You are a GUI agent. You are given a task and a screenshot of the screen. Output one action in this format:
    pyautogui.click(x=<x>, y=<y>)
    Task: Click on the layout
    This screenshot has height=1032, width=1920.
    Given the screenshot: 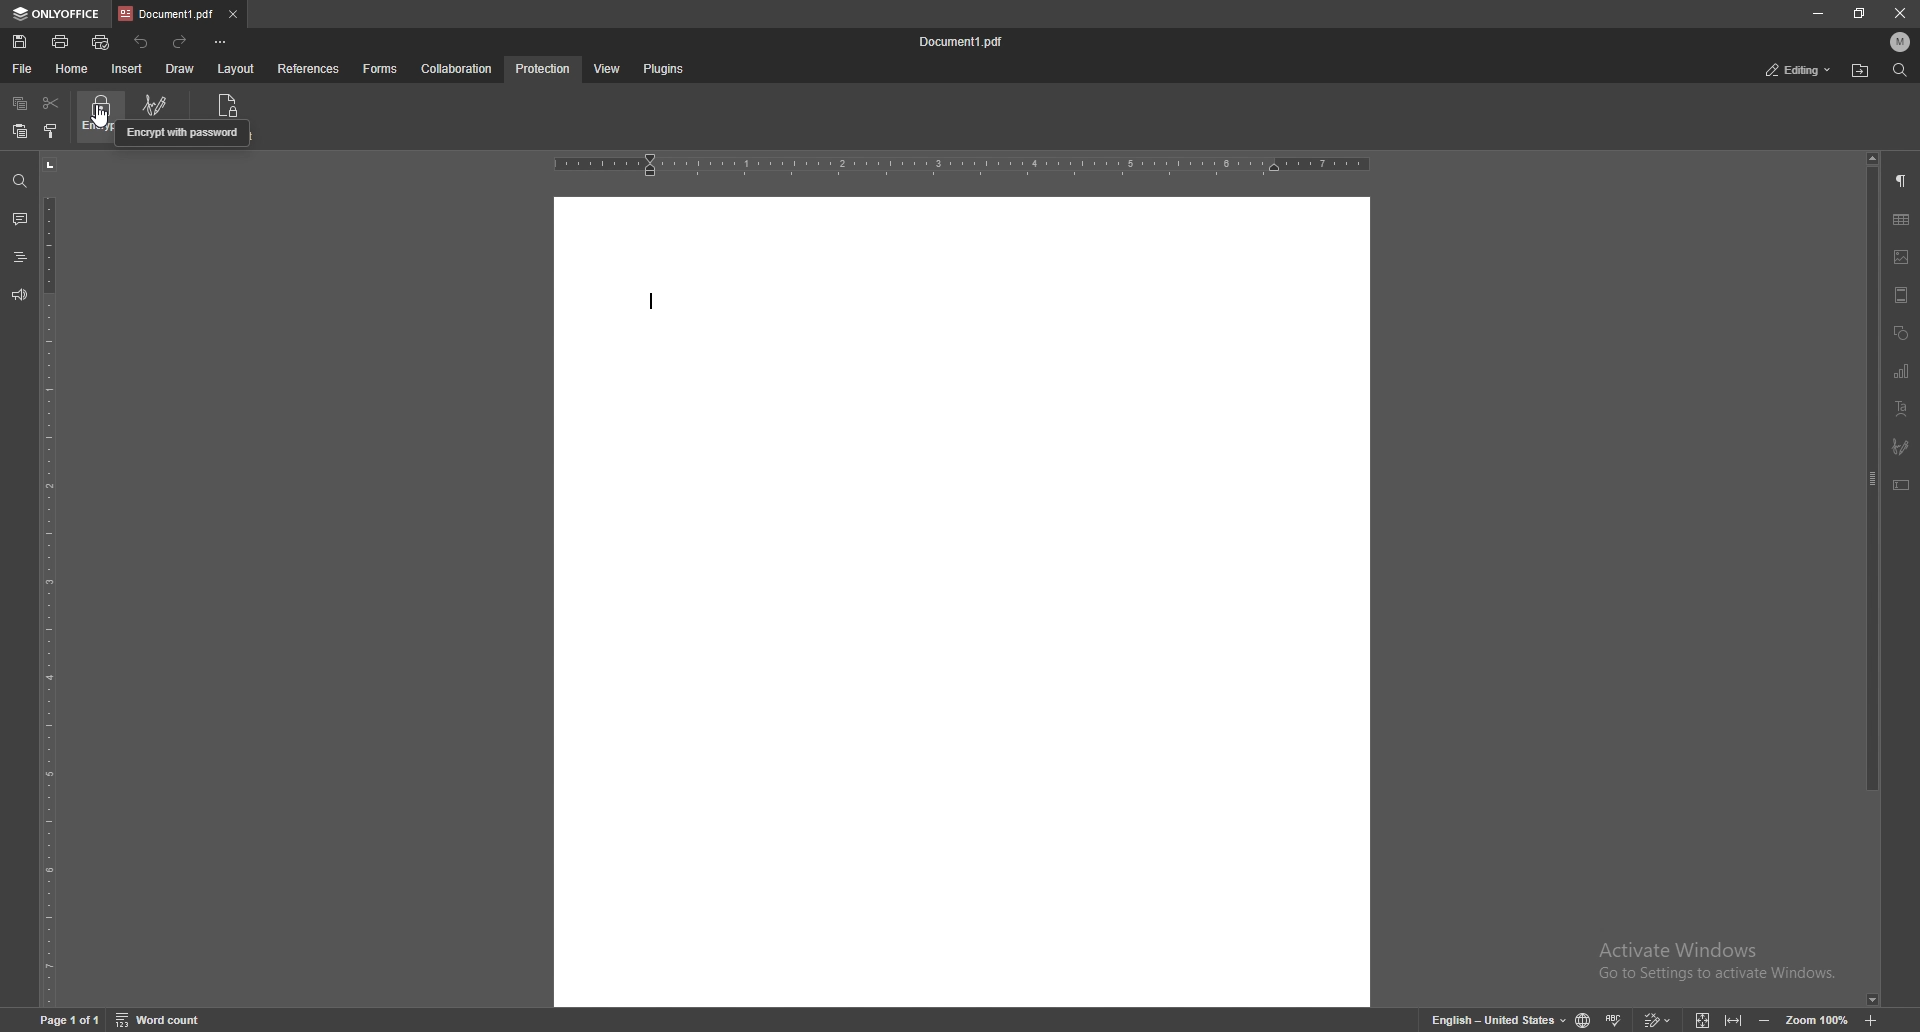 What is the action you would take?
    pyautogui.click(x=239, y=69)
    